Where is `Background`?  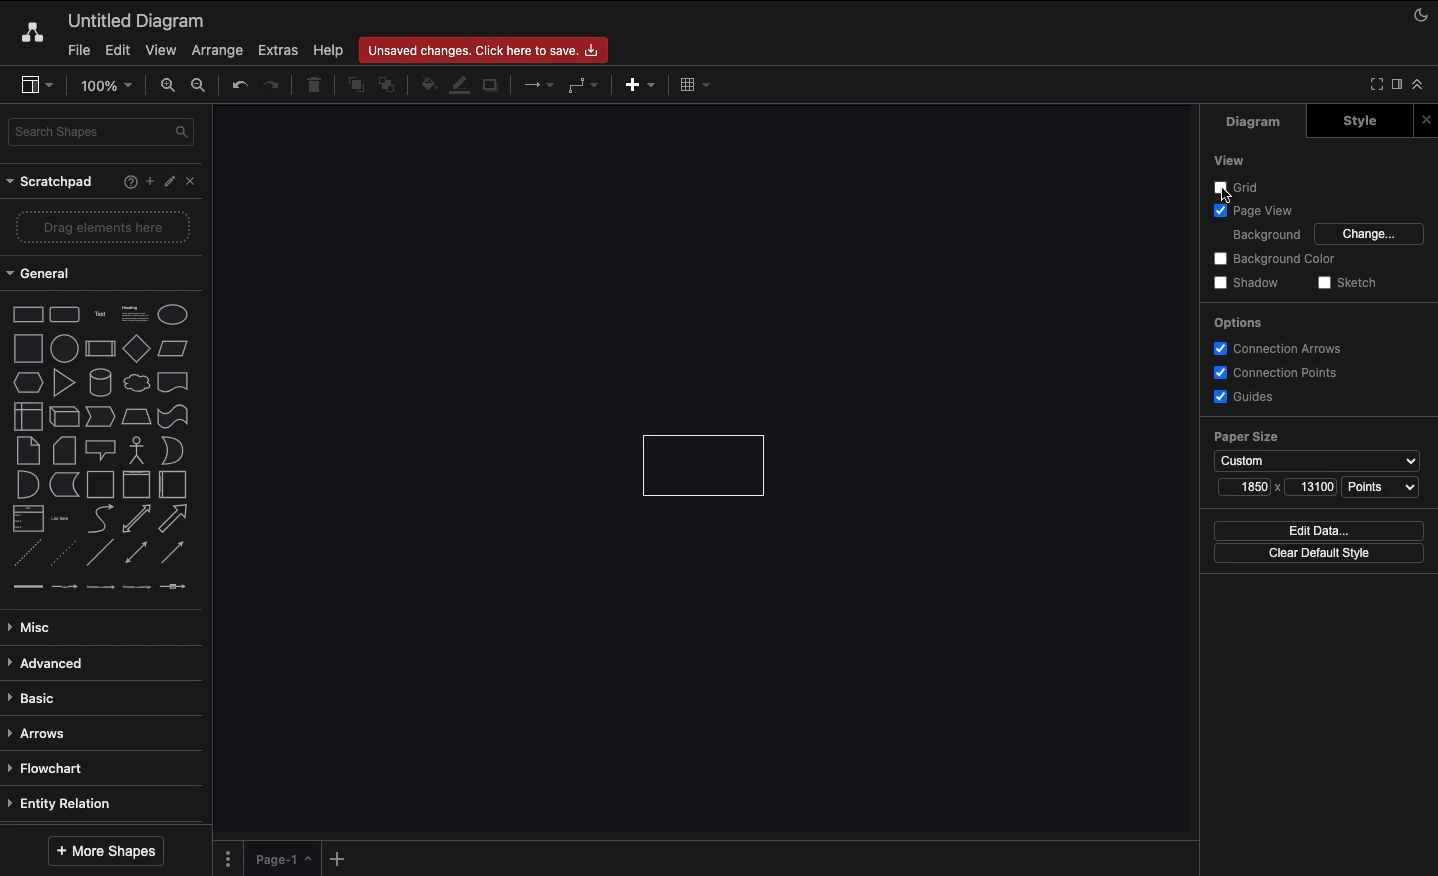
Background is located at coordinates (1268, 237).